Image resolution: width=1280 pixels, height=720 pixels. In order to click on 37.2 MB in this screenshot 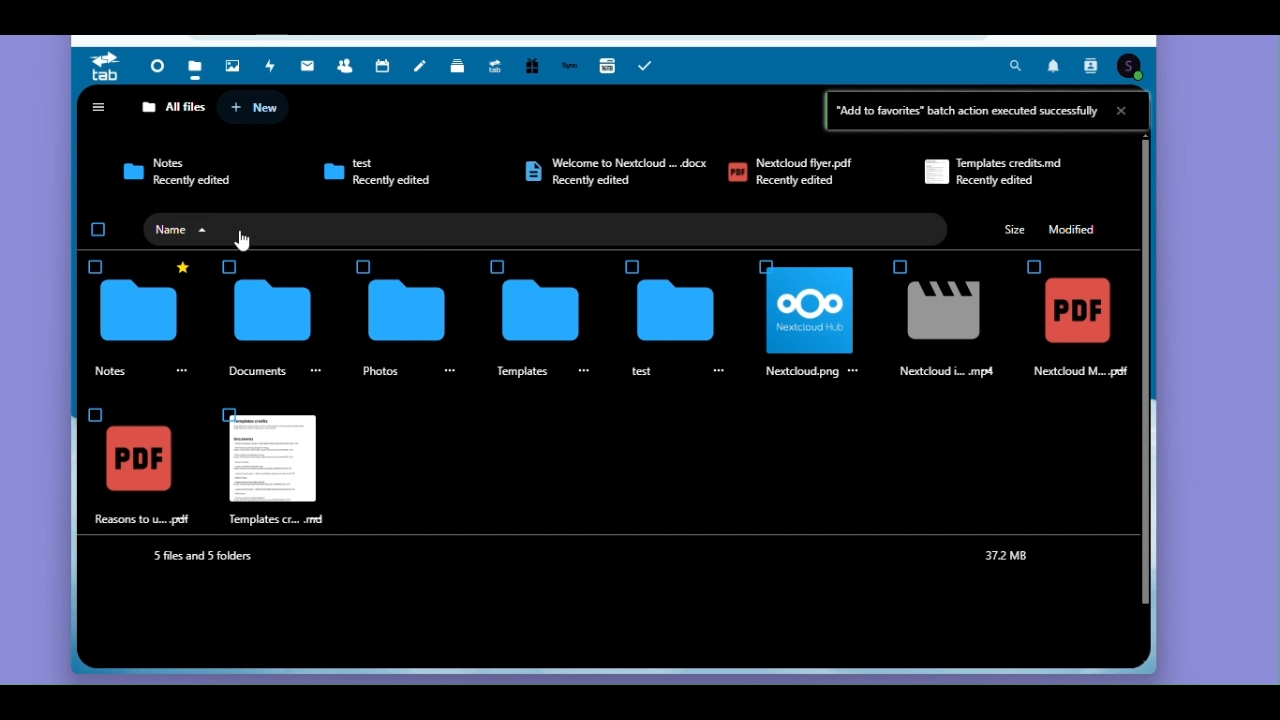, I will do `click(1007, 555)`.